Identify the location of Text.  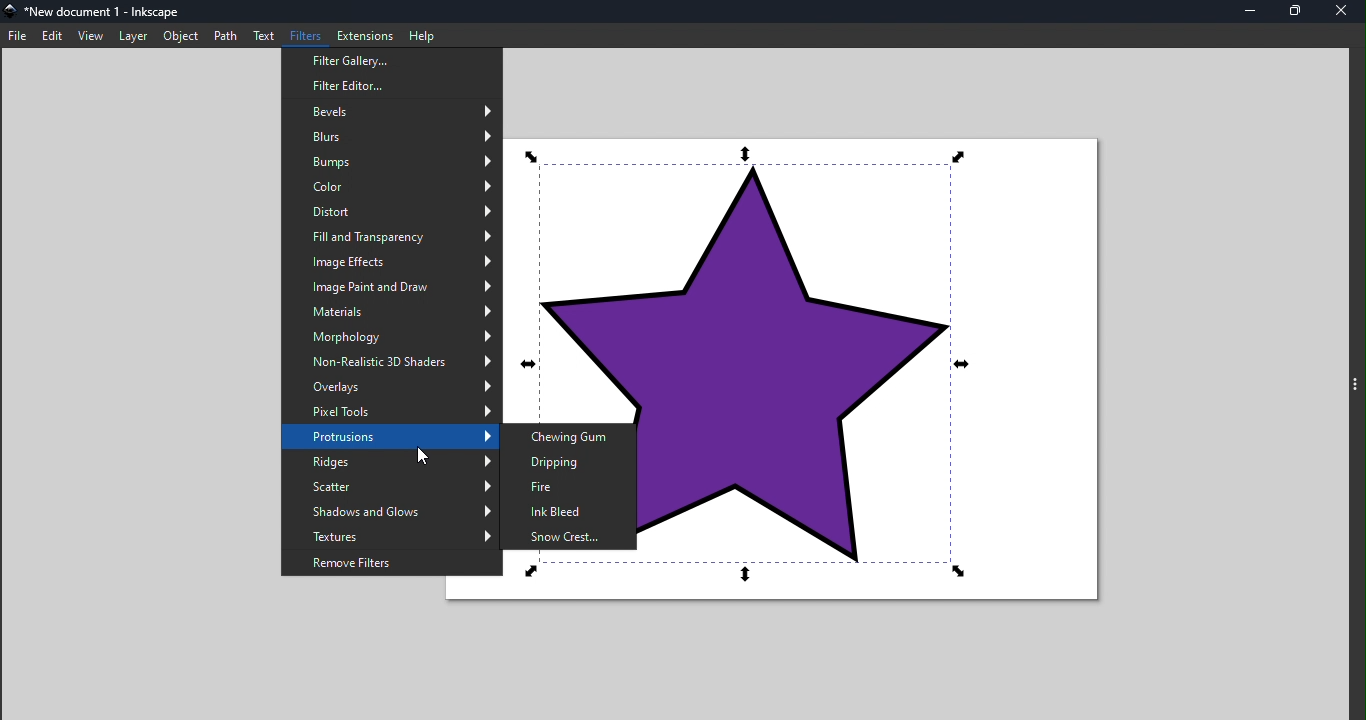
(266, 35).